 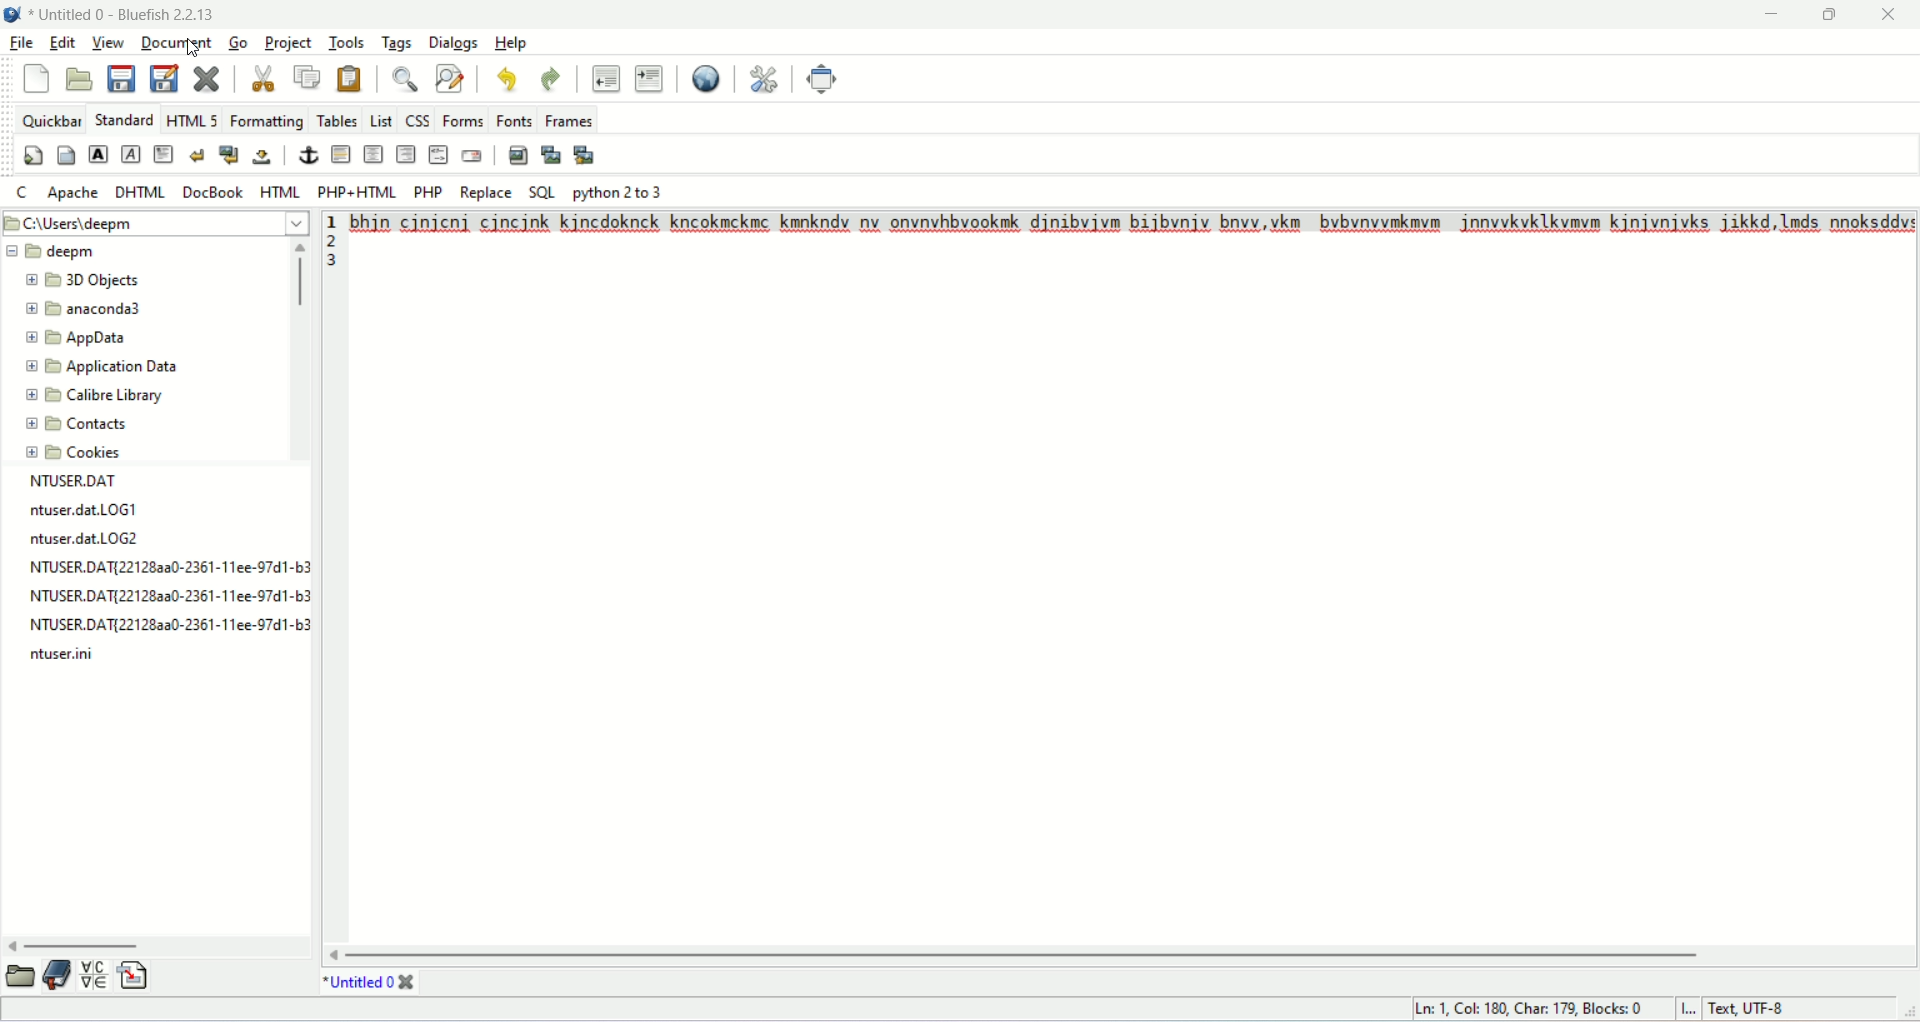 I want to click on break and clear, so click(x=231, y=154).